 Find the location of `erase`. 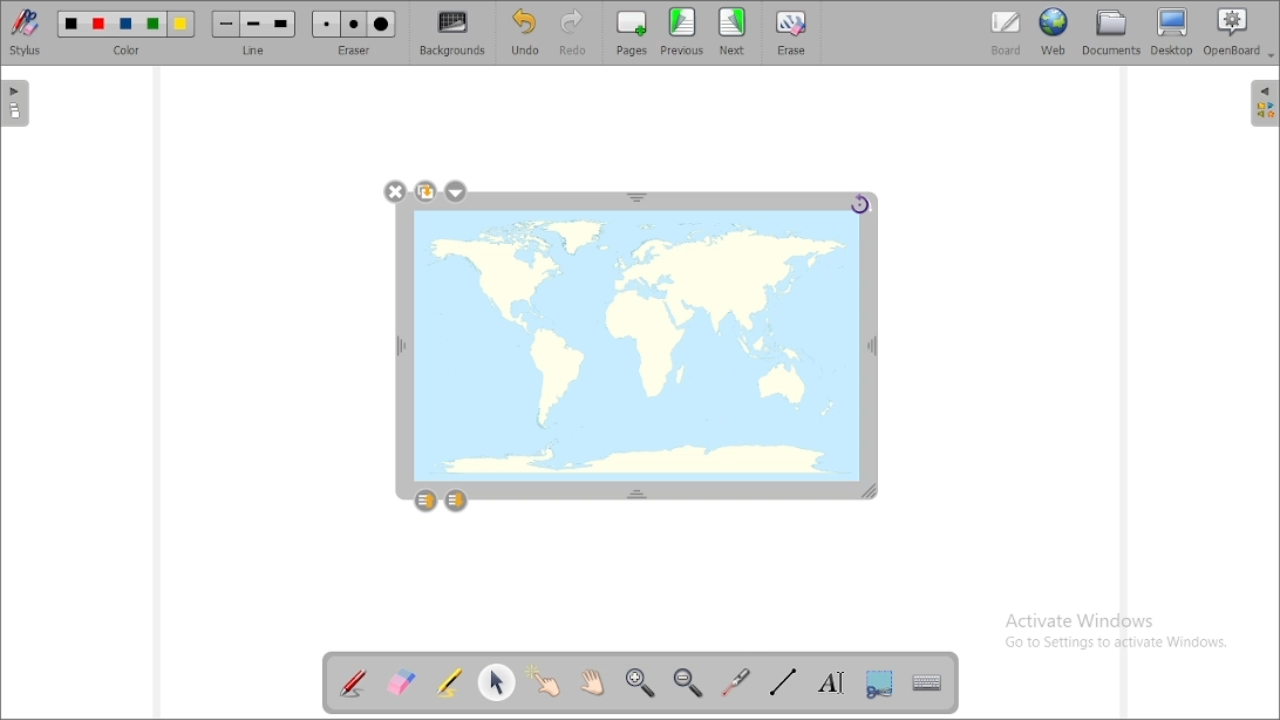

erase is located at coordinates (794, 32).